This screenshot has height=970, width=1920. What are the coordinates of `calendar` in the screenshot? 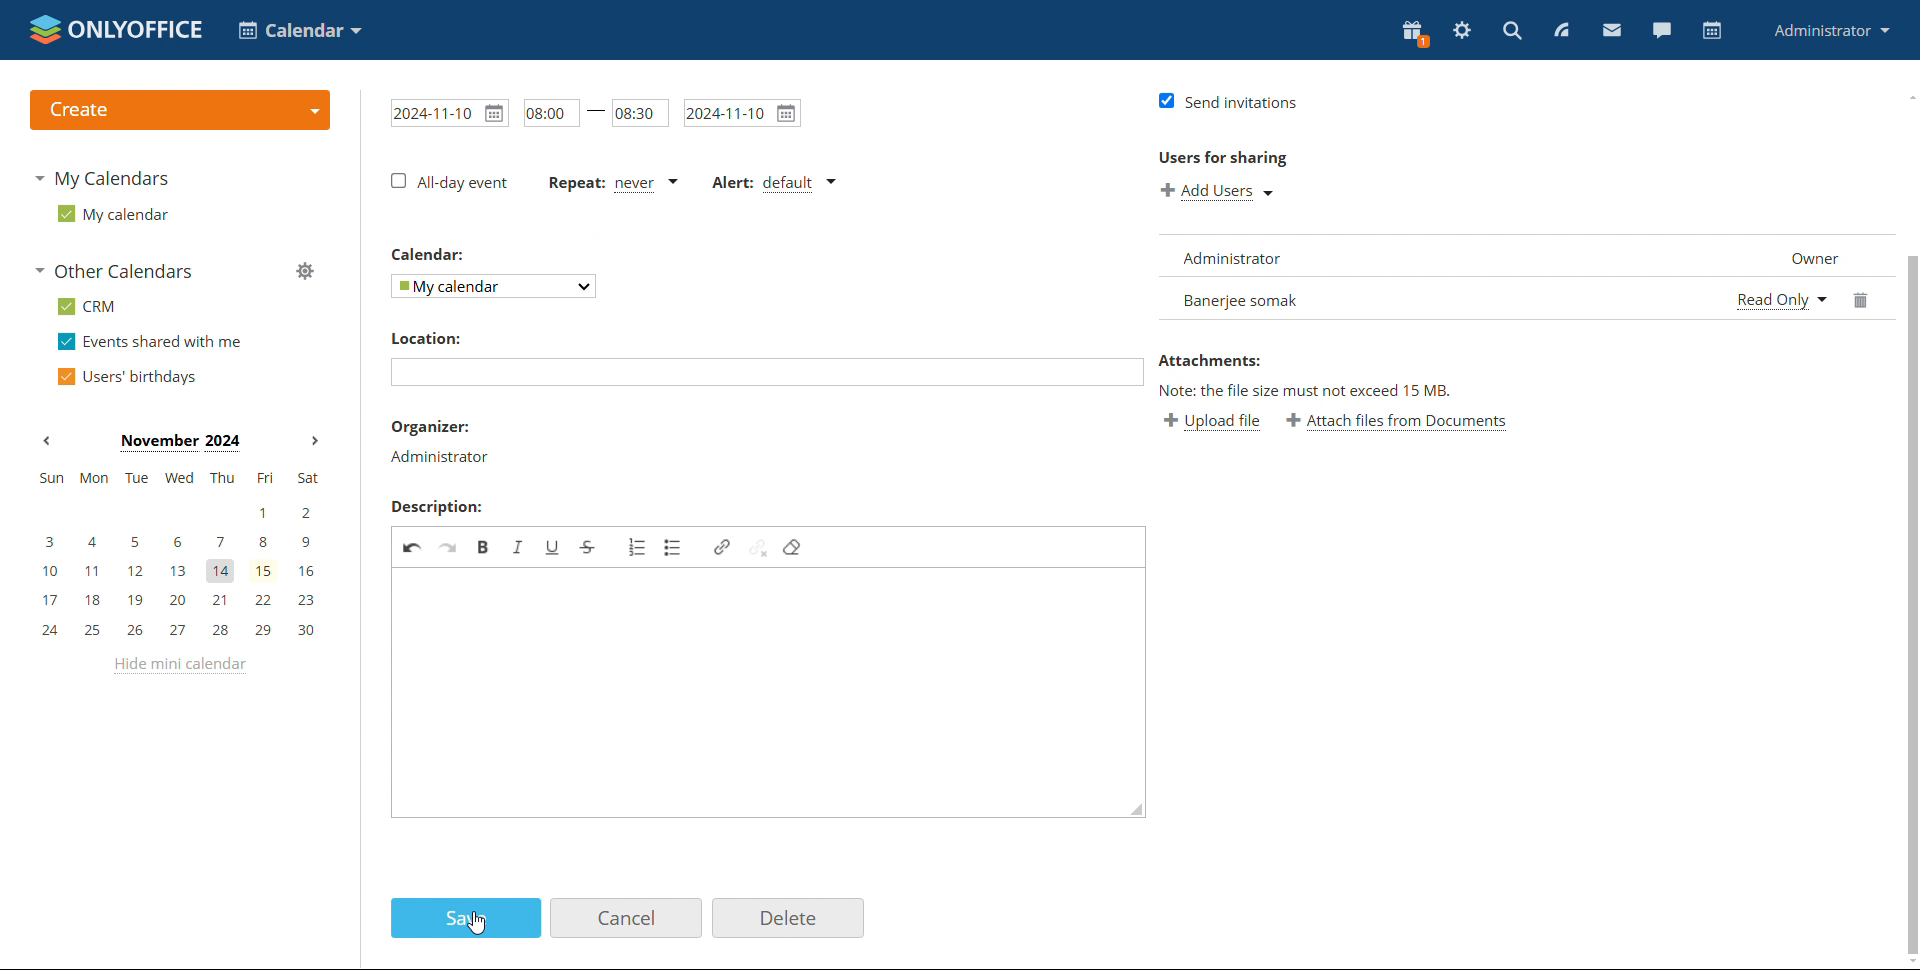 It's located at (1710, 31).